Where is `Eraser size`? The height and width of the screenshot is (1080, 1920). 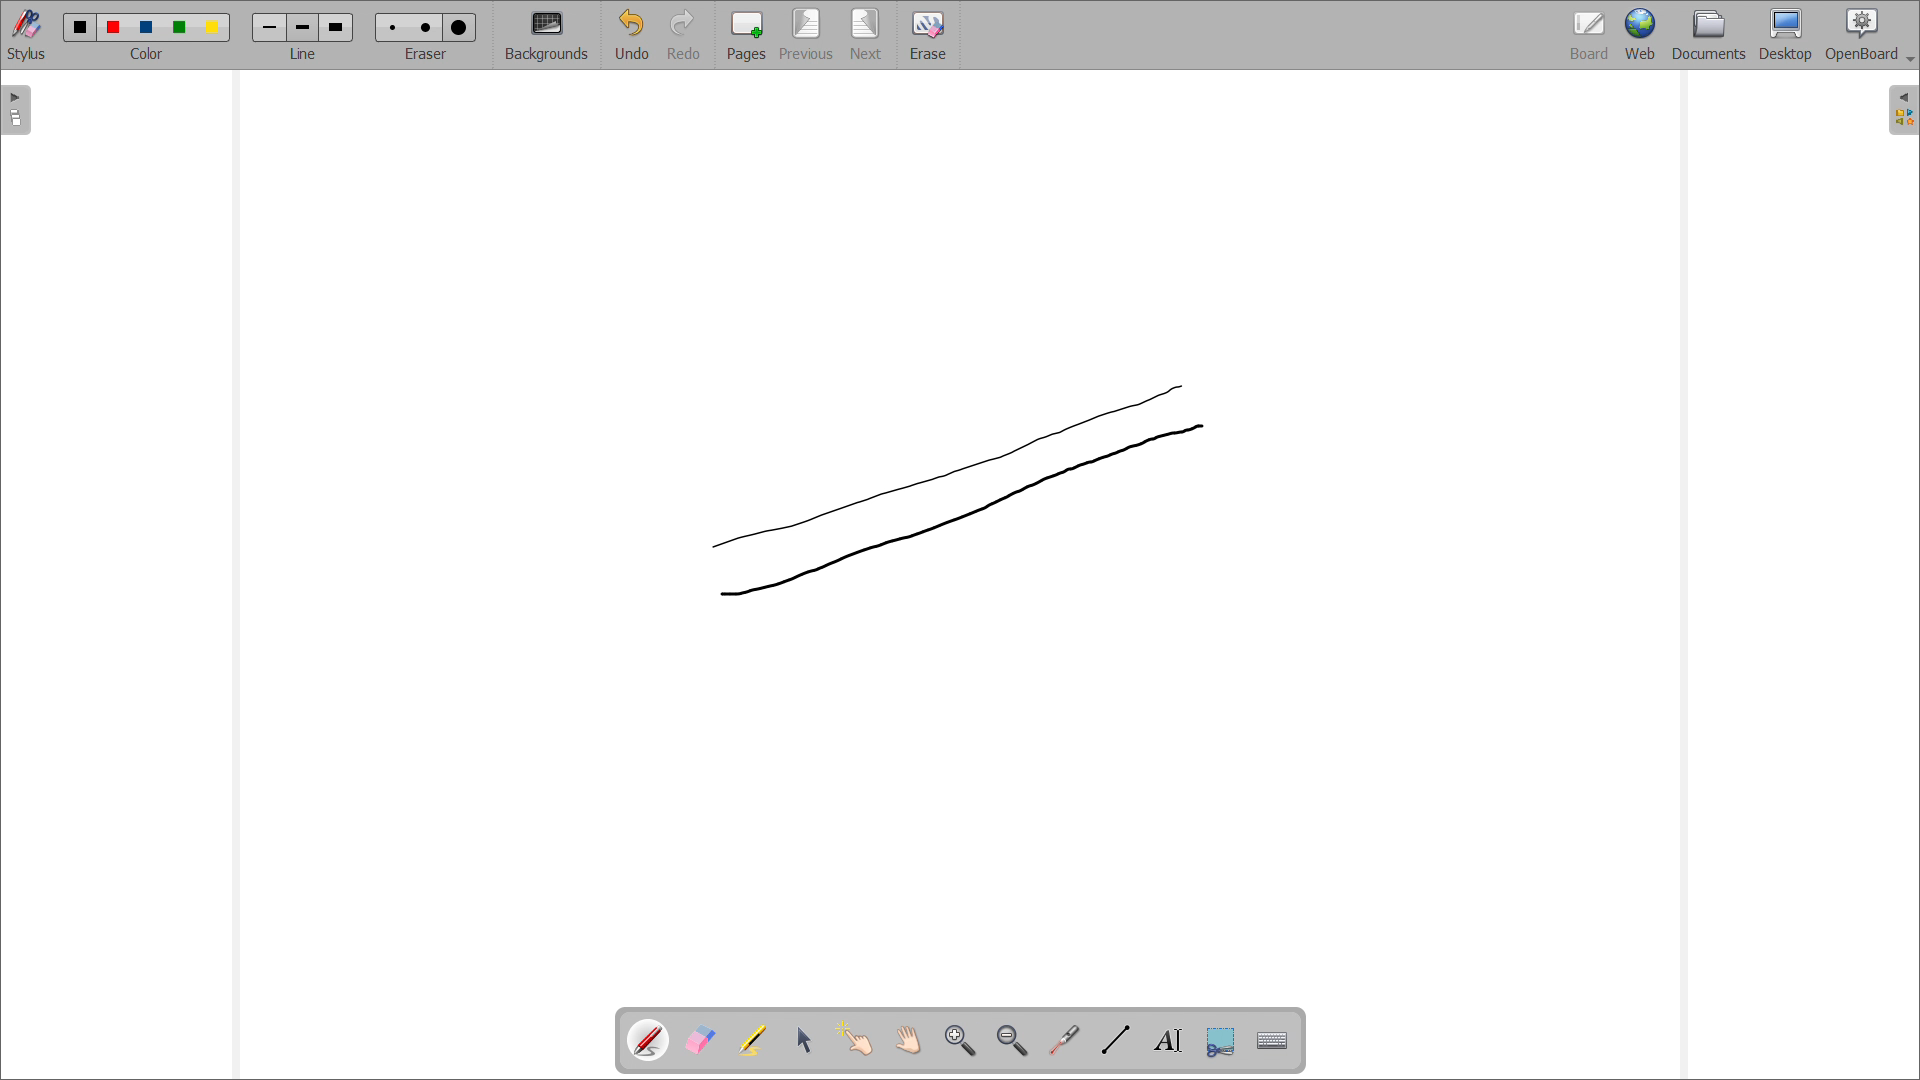 Eraser size is located at coordinates (394, 27).